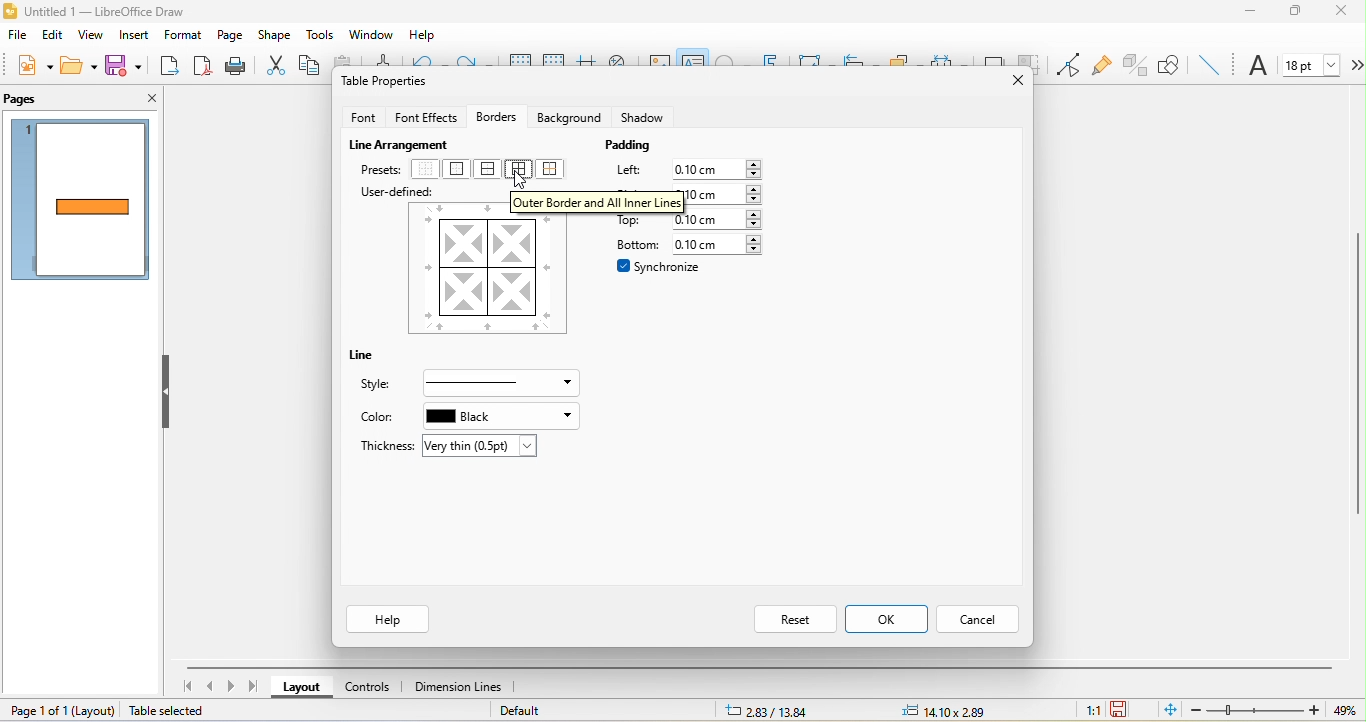 The height and width of the screenshot is (722, 1366). What do you see at coordinates (643, 114) in the screenshot?
I see `shadow` at bounding box center [643, 114].